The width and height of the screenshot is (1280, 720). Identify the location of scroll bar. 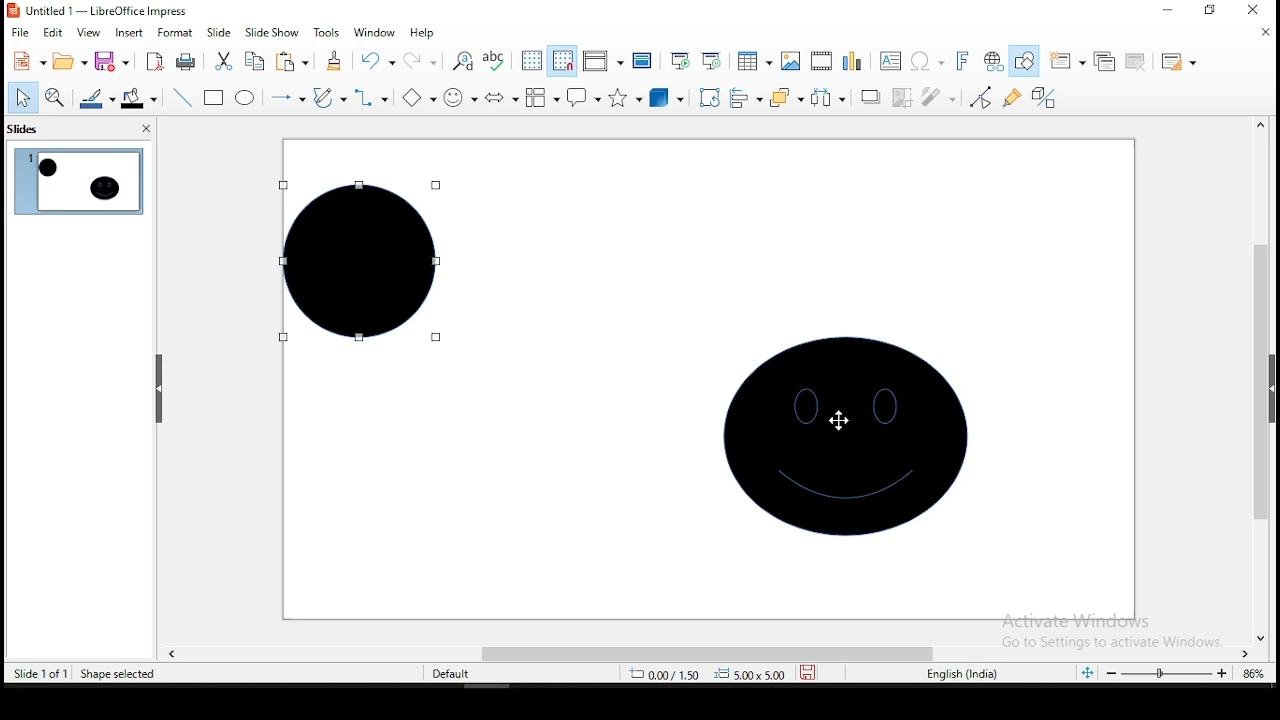
(703, 651).